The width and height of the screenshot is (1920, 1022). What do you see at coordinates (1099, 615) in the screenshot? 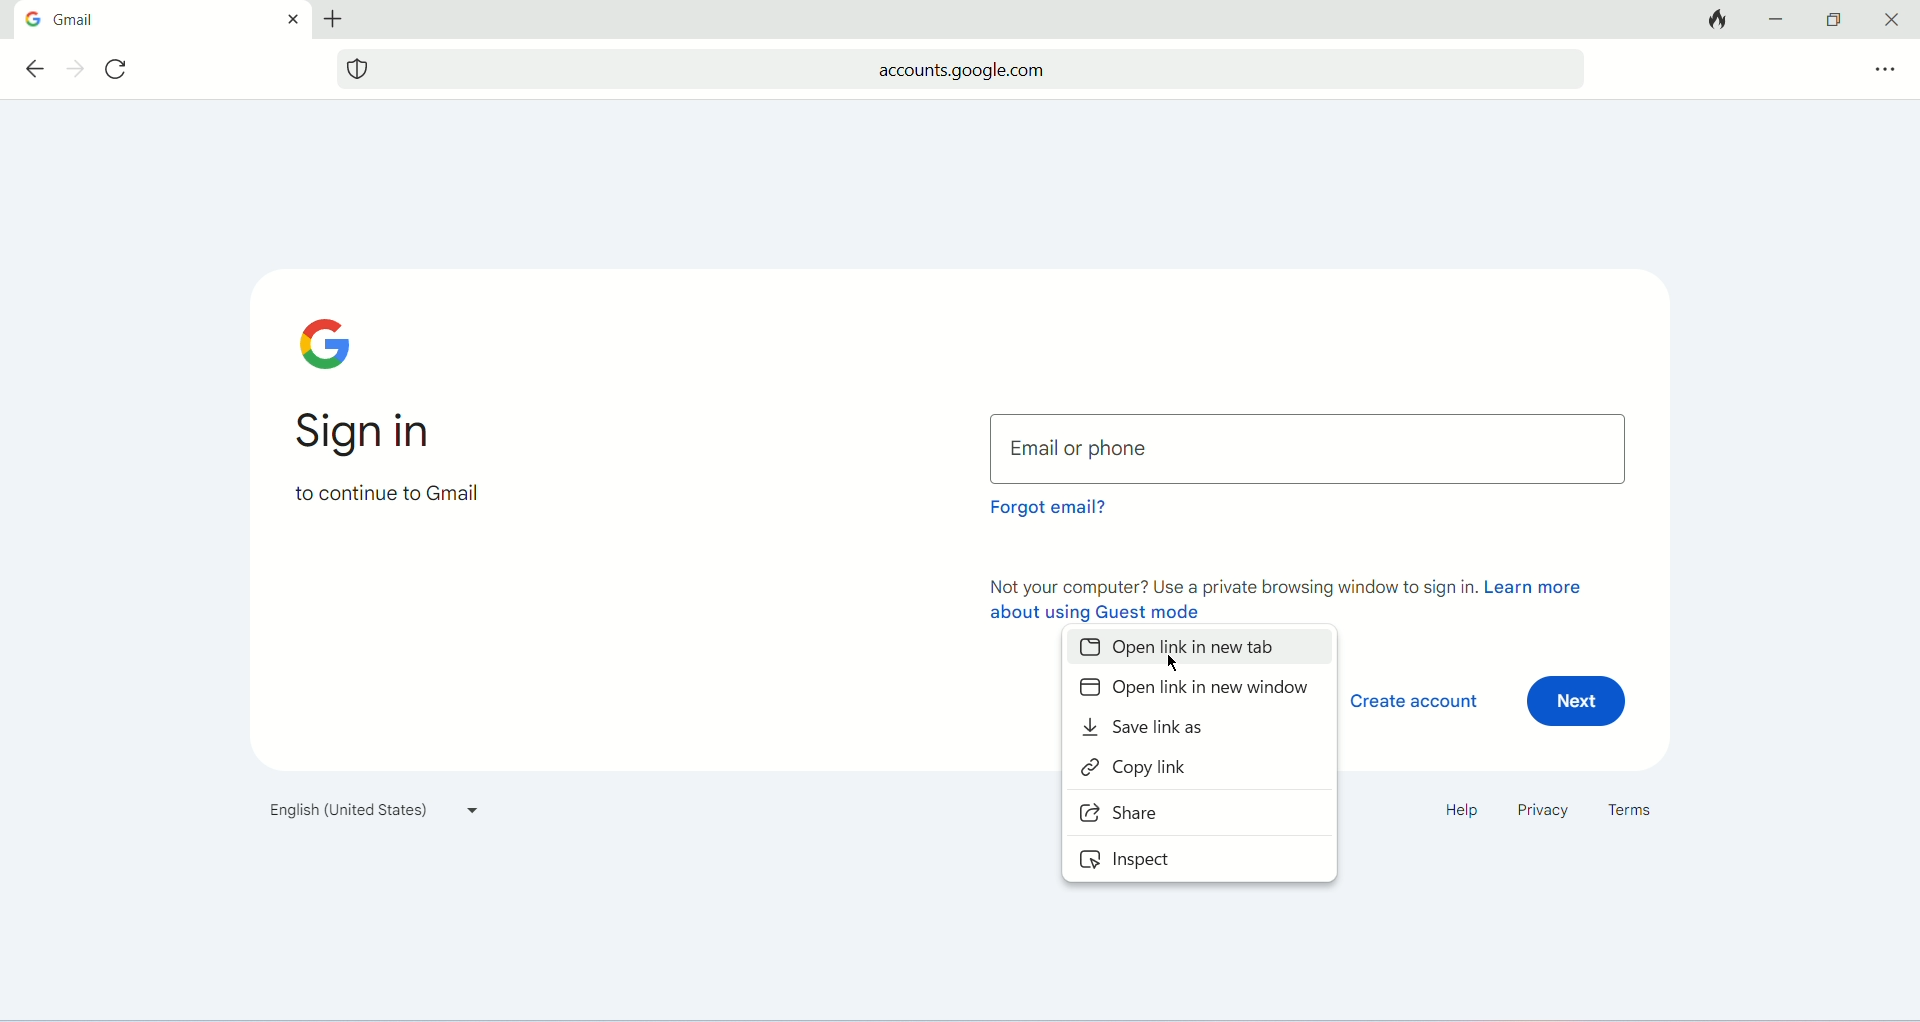
I see `about using guest mode` at bounding box center [1099, 615].